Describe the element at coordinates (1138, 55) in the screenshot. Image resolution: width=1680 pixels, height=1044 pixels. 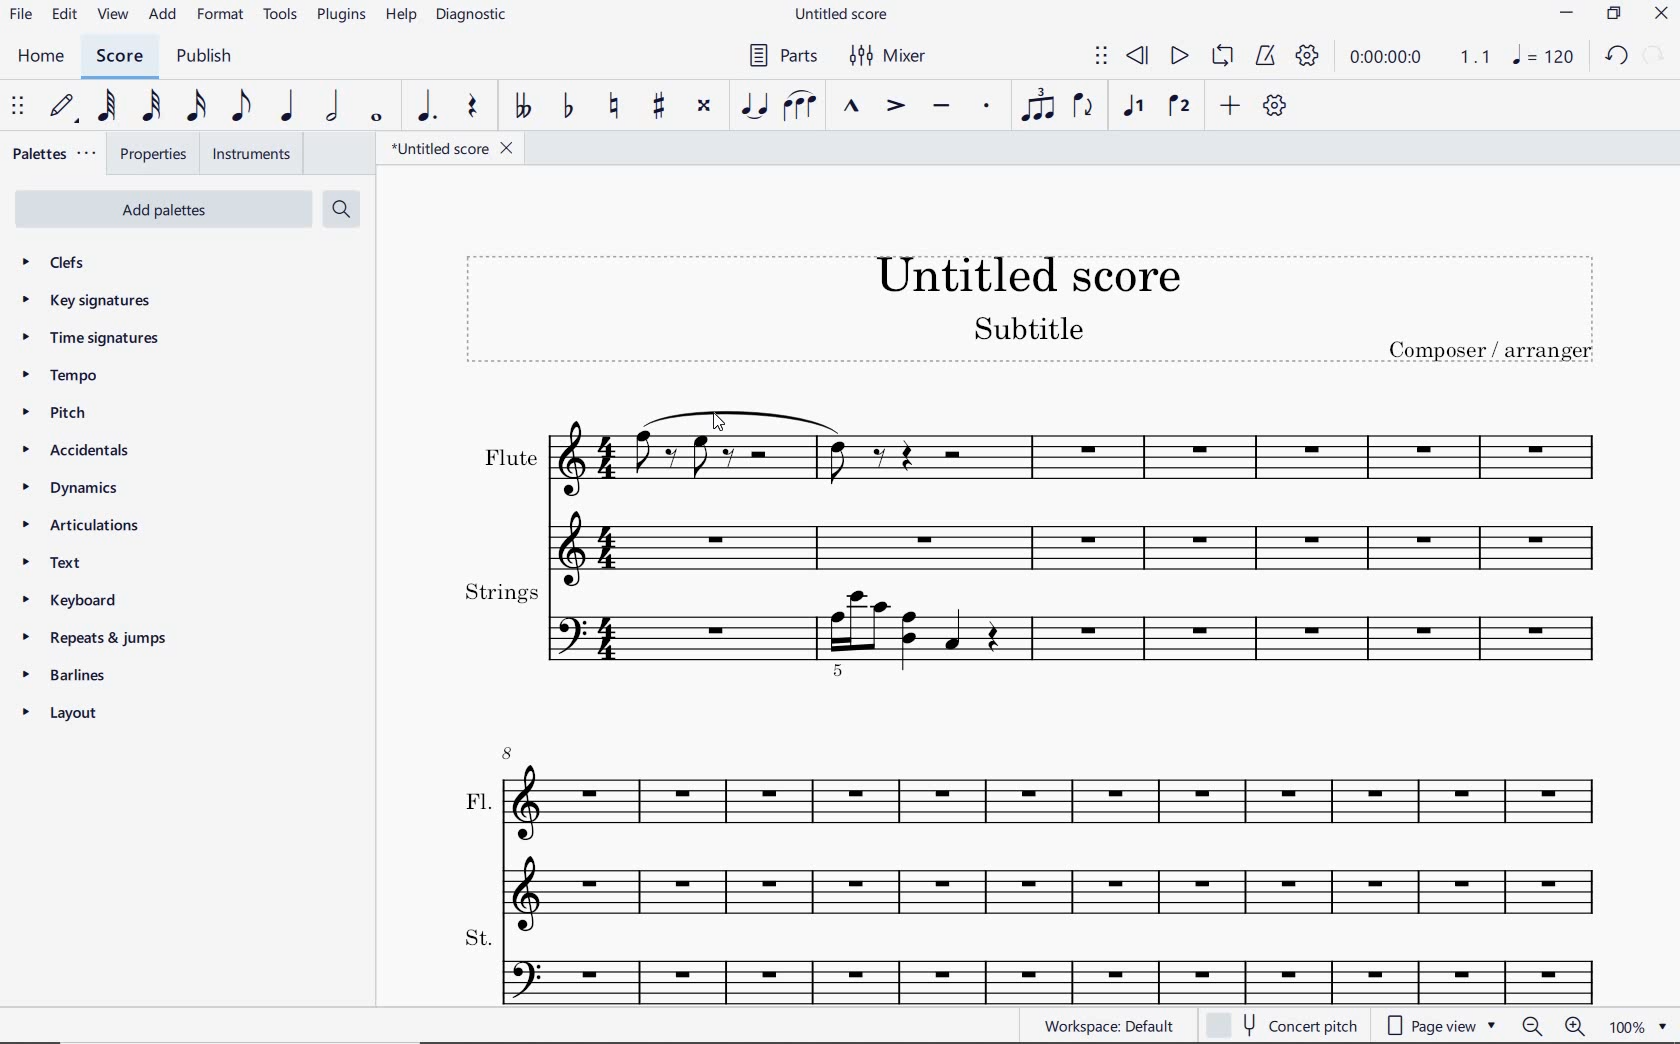
I see `REWIND` at that location.